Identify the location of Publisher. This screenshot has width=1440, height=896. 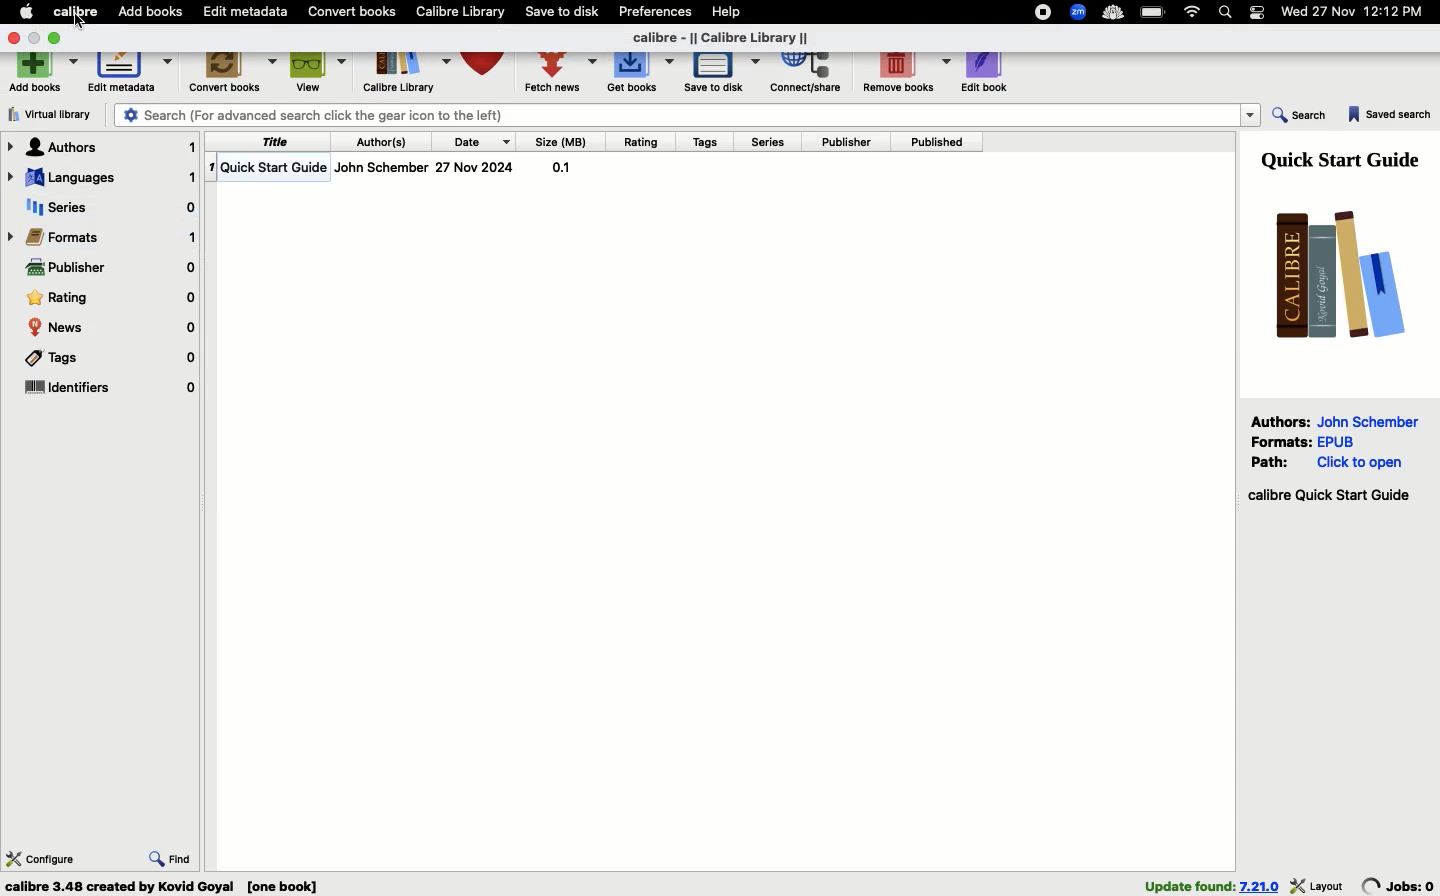
(110, 270).